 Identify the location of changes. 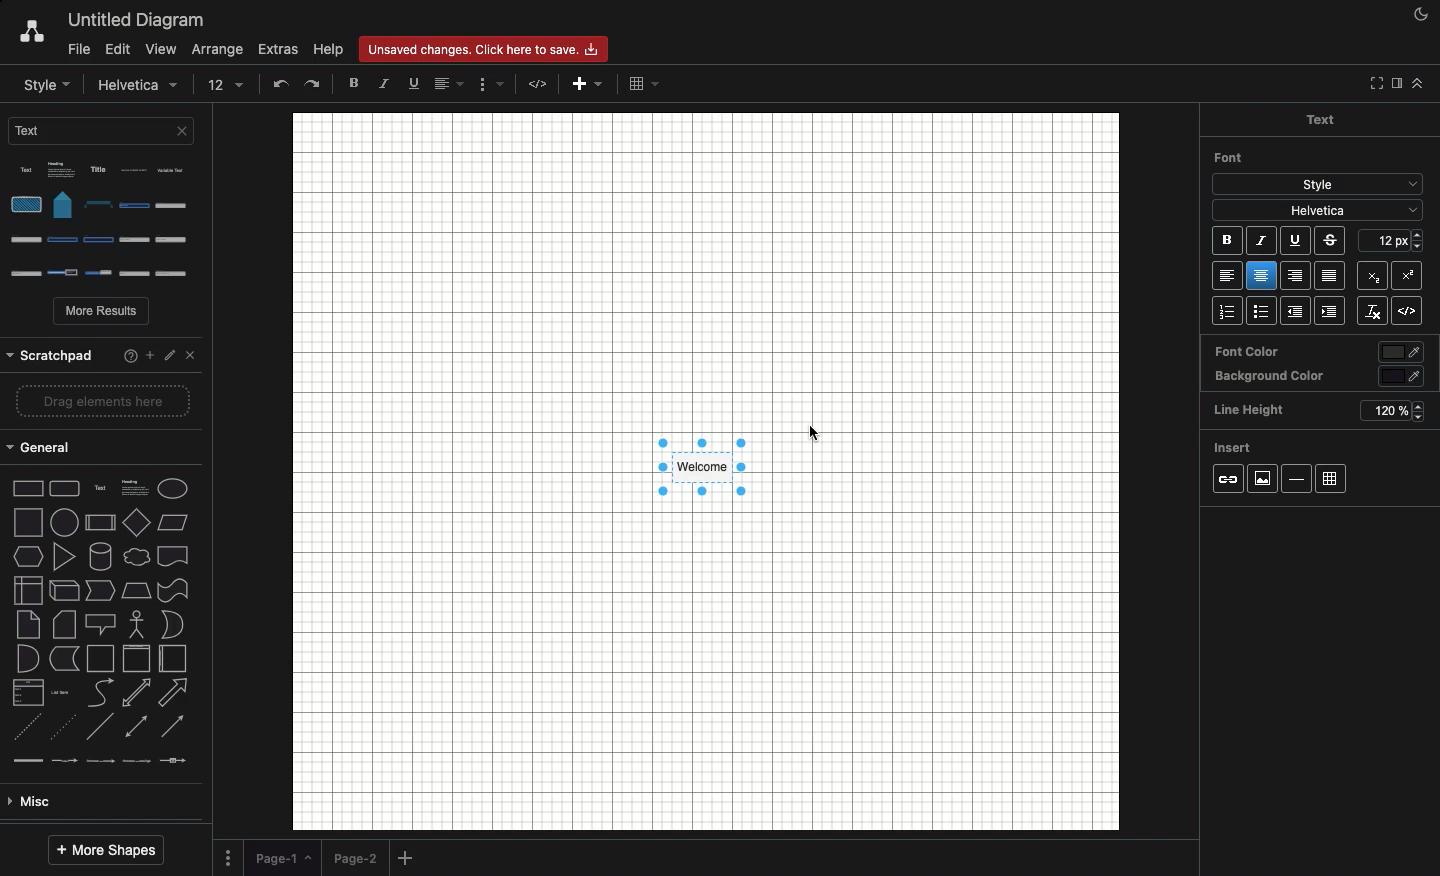
(489, 48).